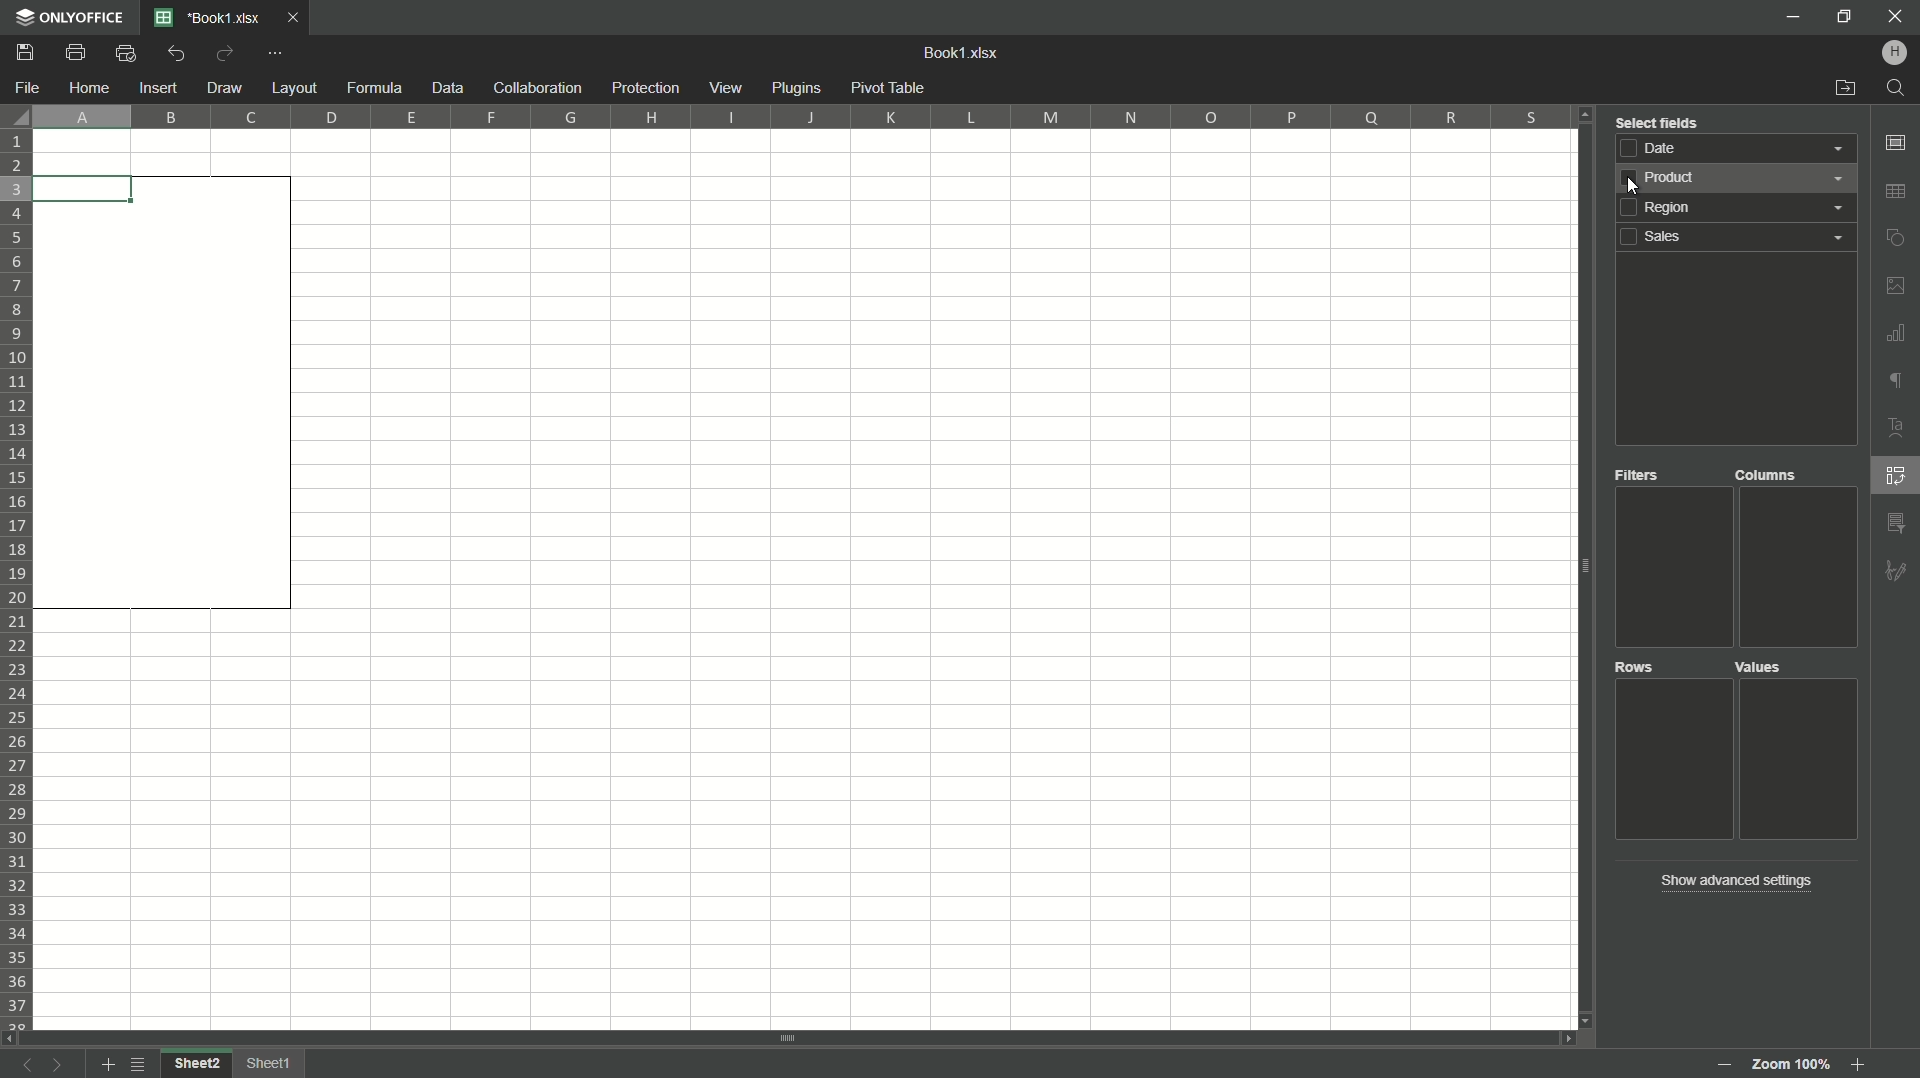 This screenshot has width=1920, height=1080. Describe the element at coordinates (1896, 285) in the screenshot. I see `insert image` at that location.